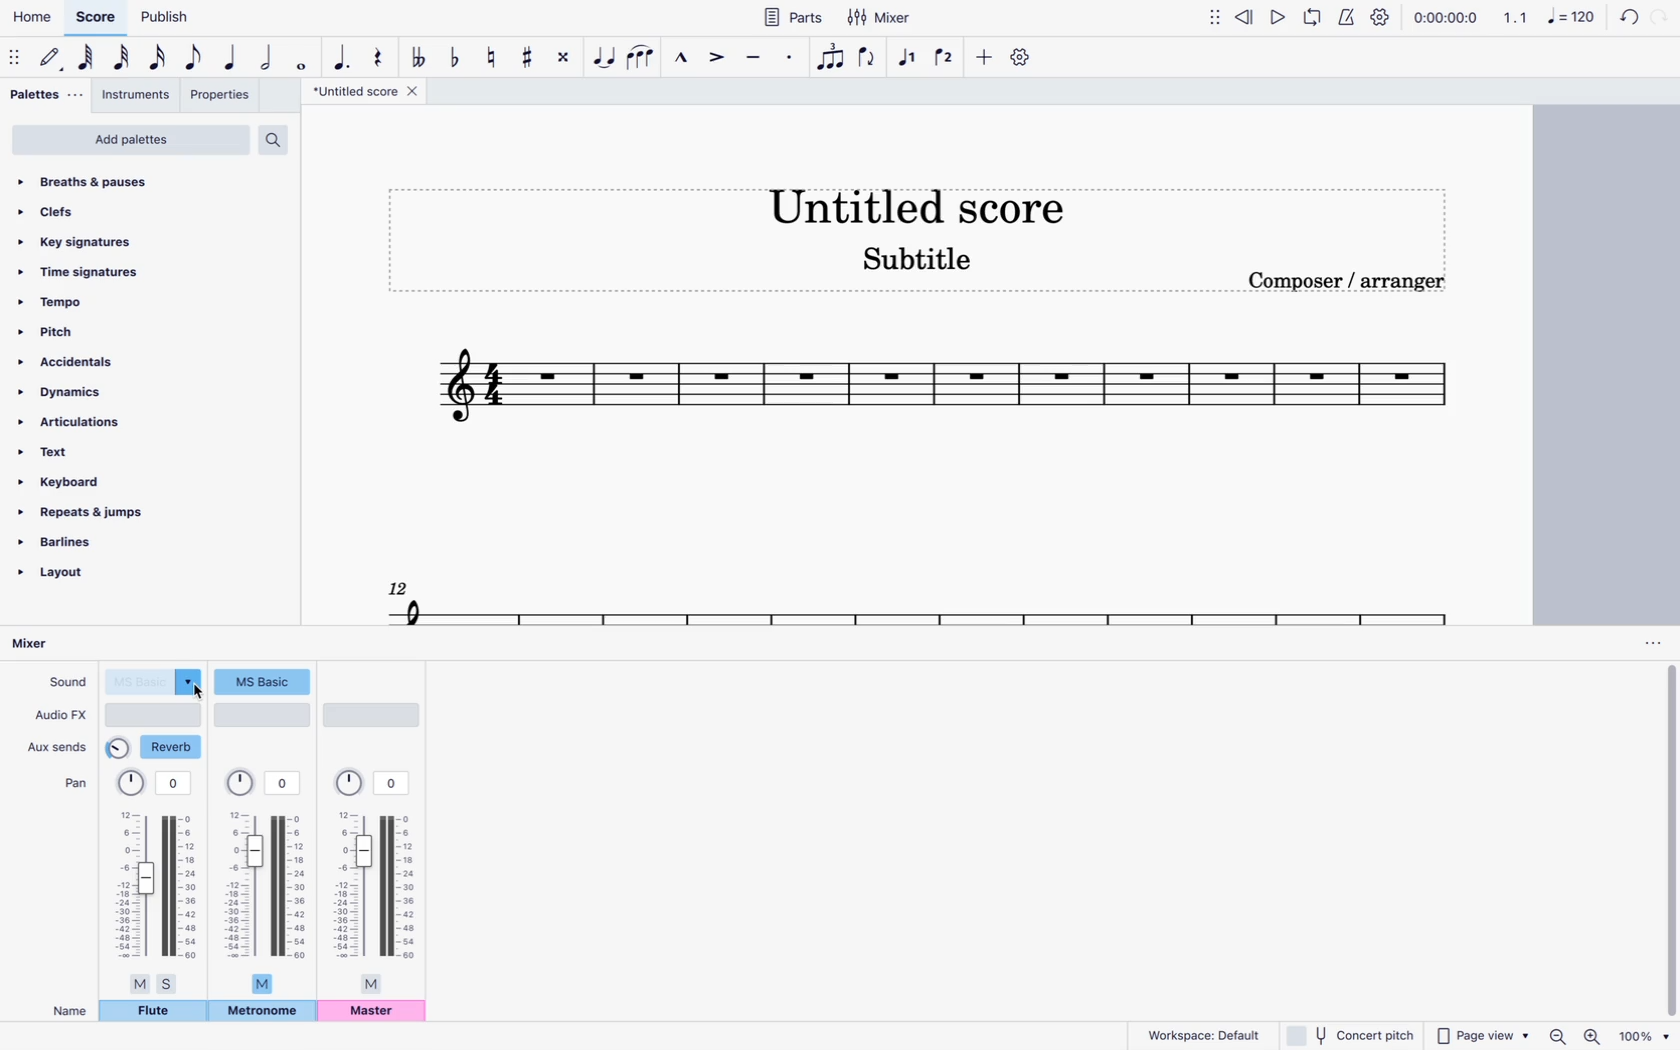 This screenshot has width=1680, height=1050. I want to click on half note, so click(268, 59).